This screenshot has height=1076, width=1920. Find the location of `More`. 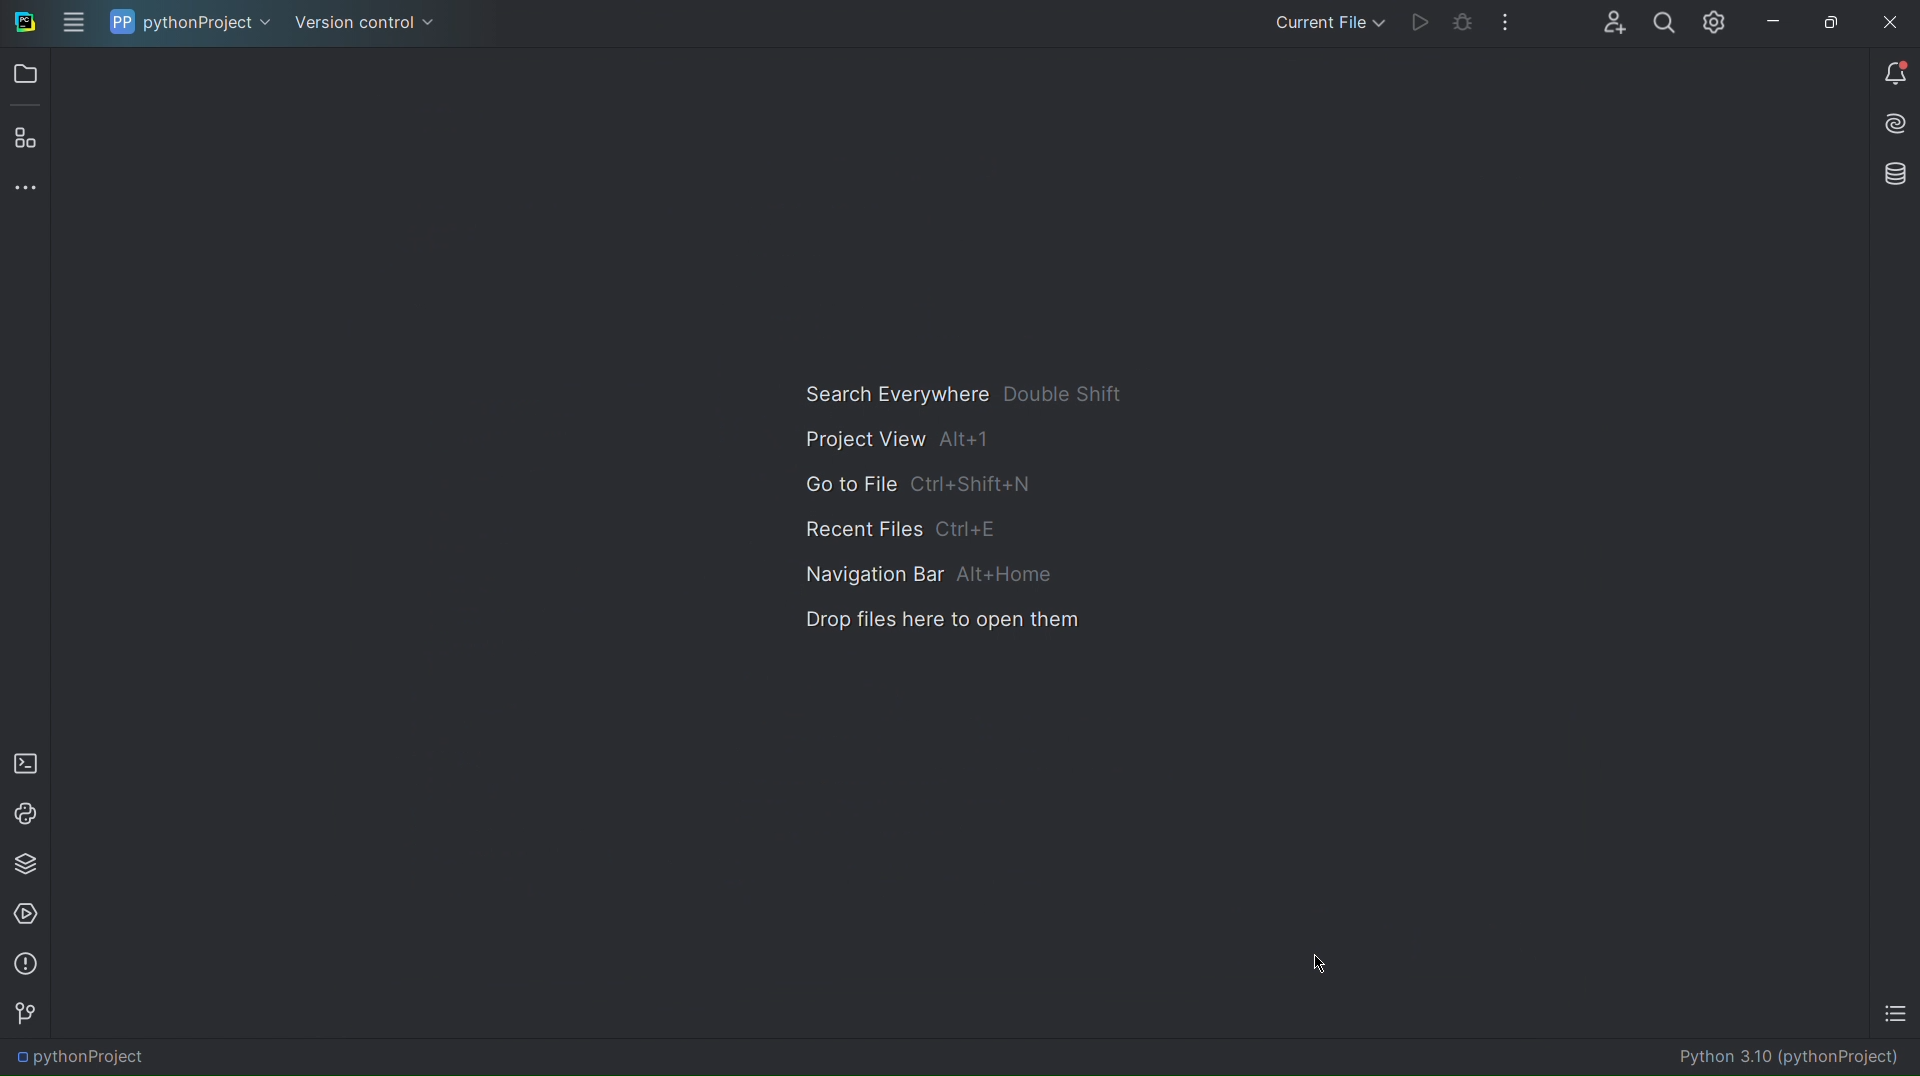

More is located at coordinates (28, 189).